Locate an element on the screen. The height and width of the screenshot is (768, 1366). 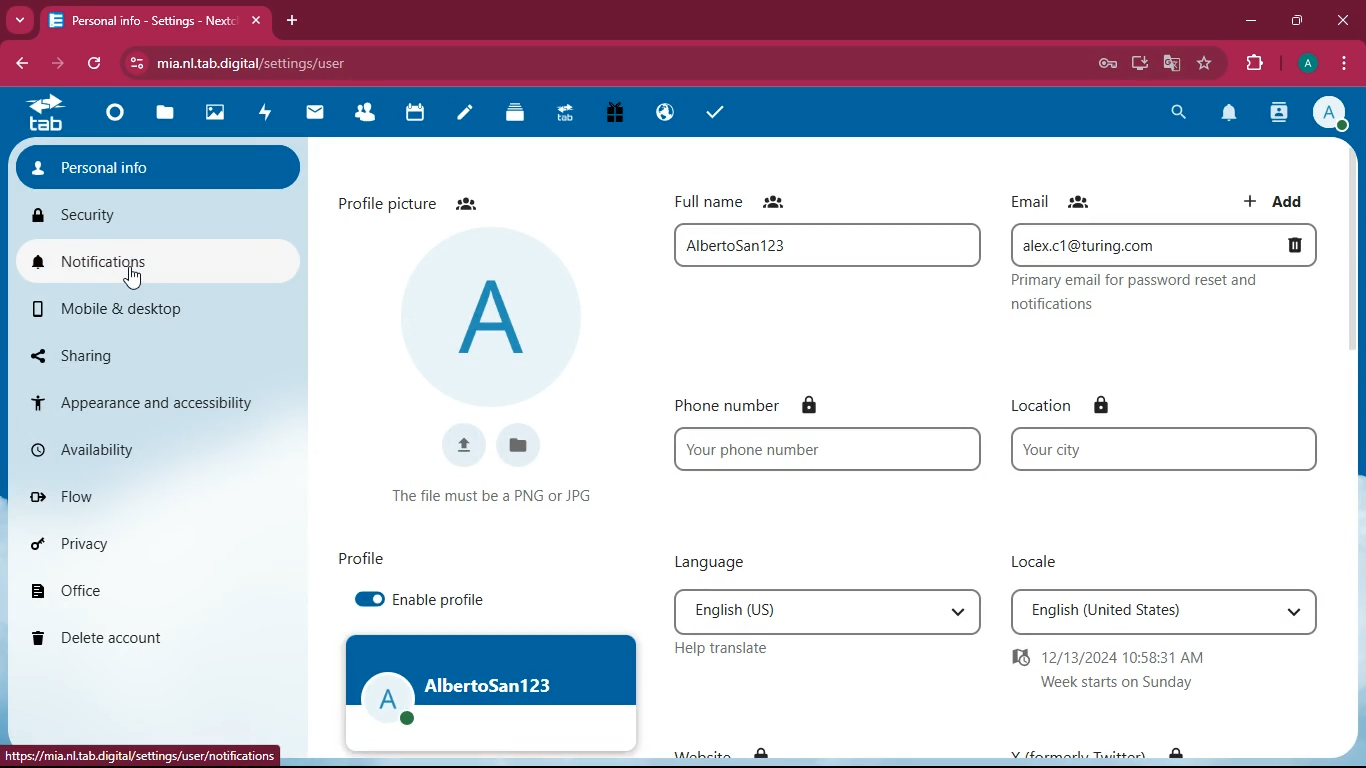
home is located at coordinates (113, 112).